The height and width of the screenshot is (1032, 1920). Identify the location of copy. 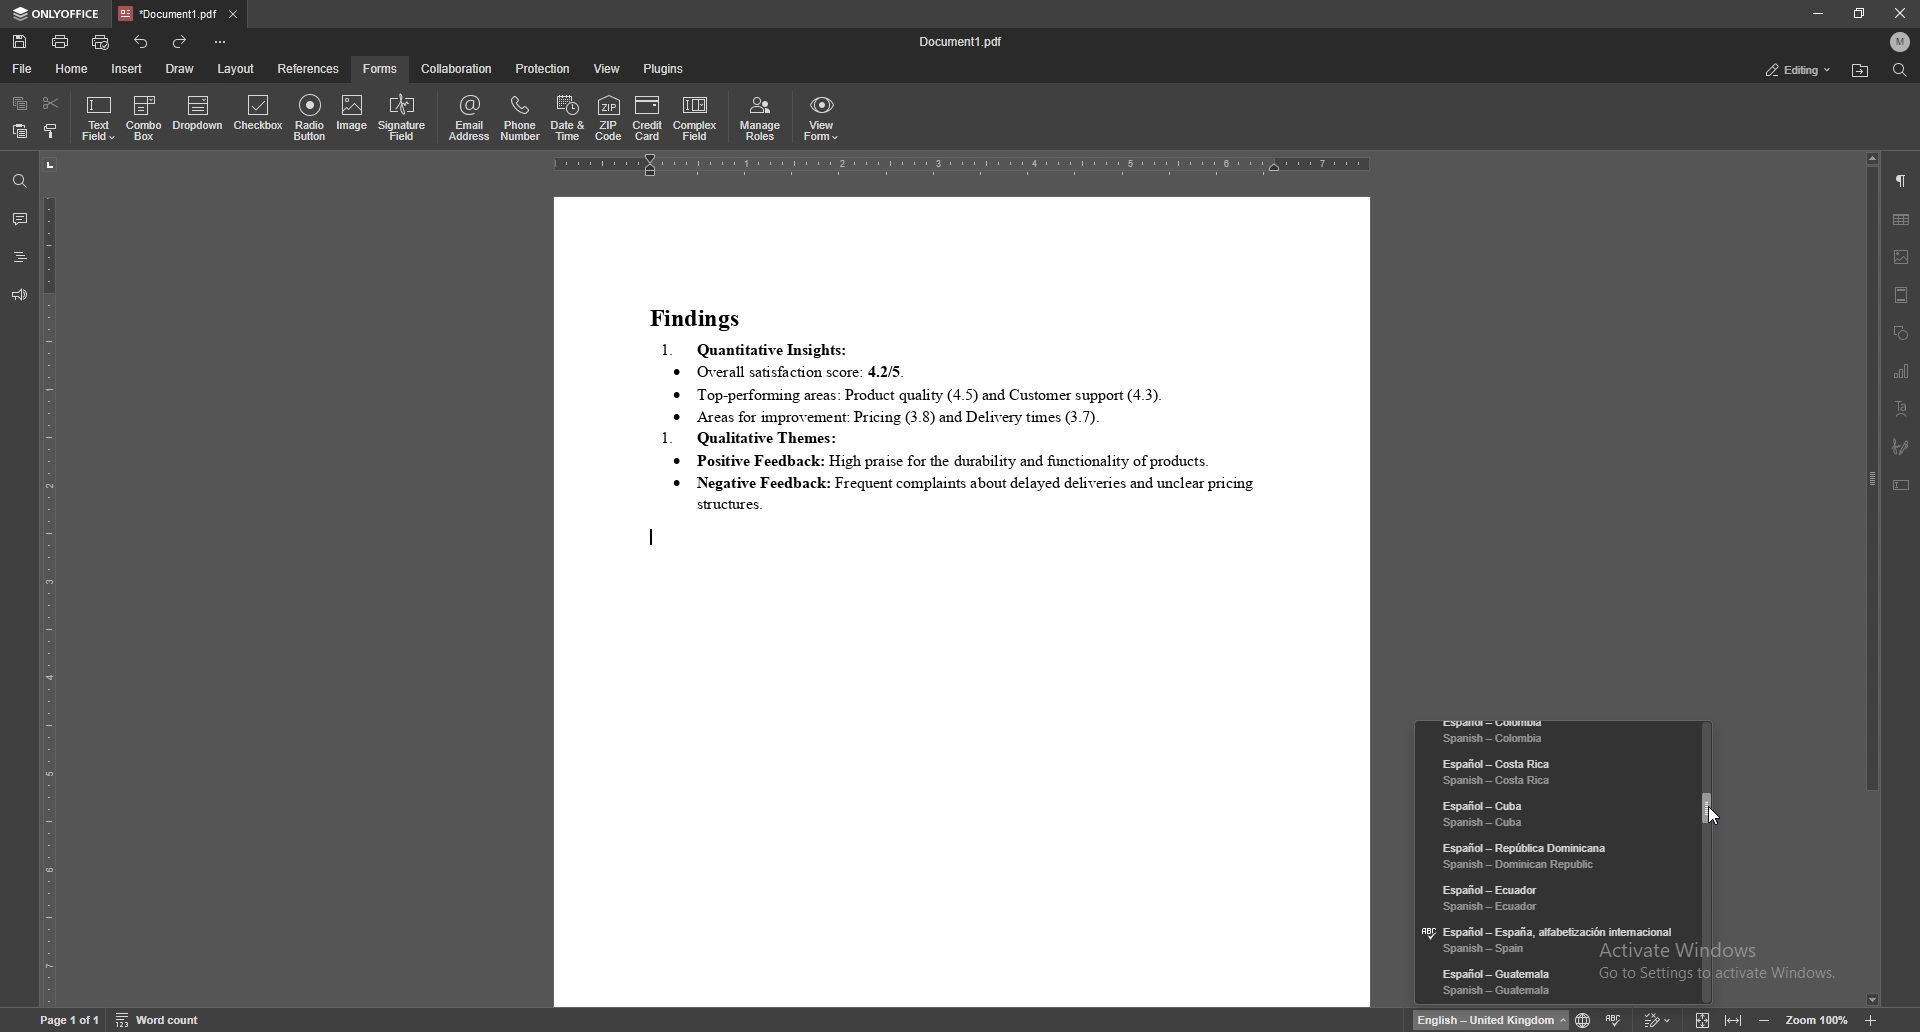
(20, 103).